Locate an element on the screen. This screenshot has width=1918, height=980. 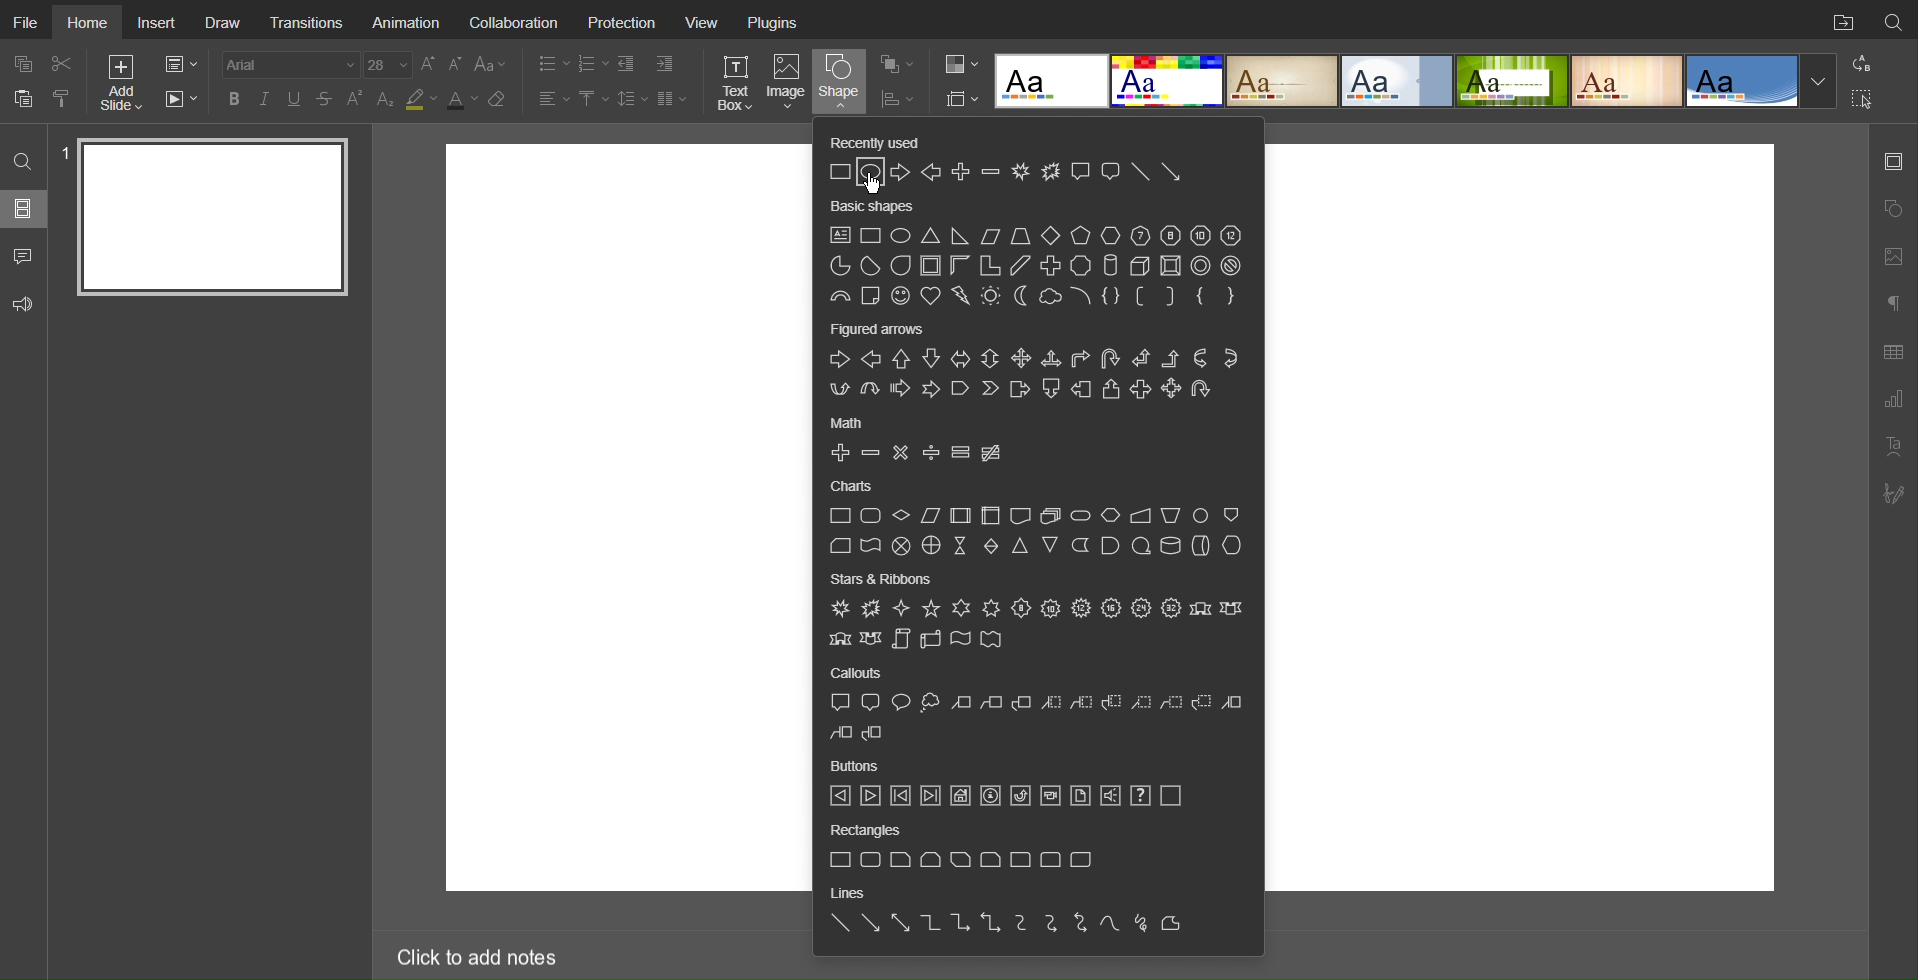
Selection is located at coordinates (1863, 98).